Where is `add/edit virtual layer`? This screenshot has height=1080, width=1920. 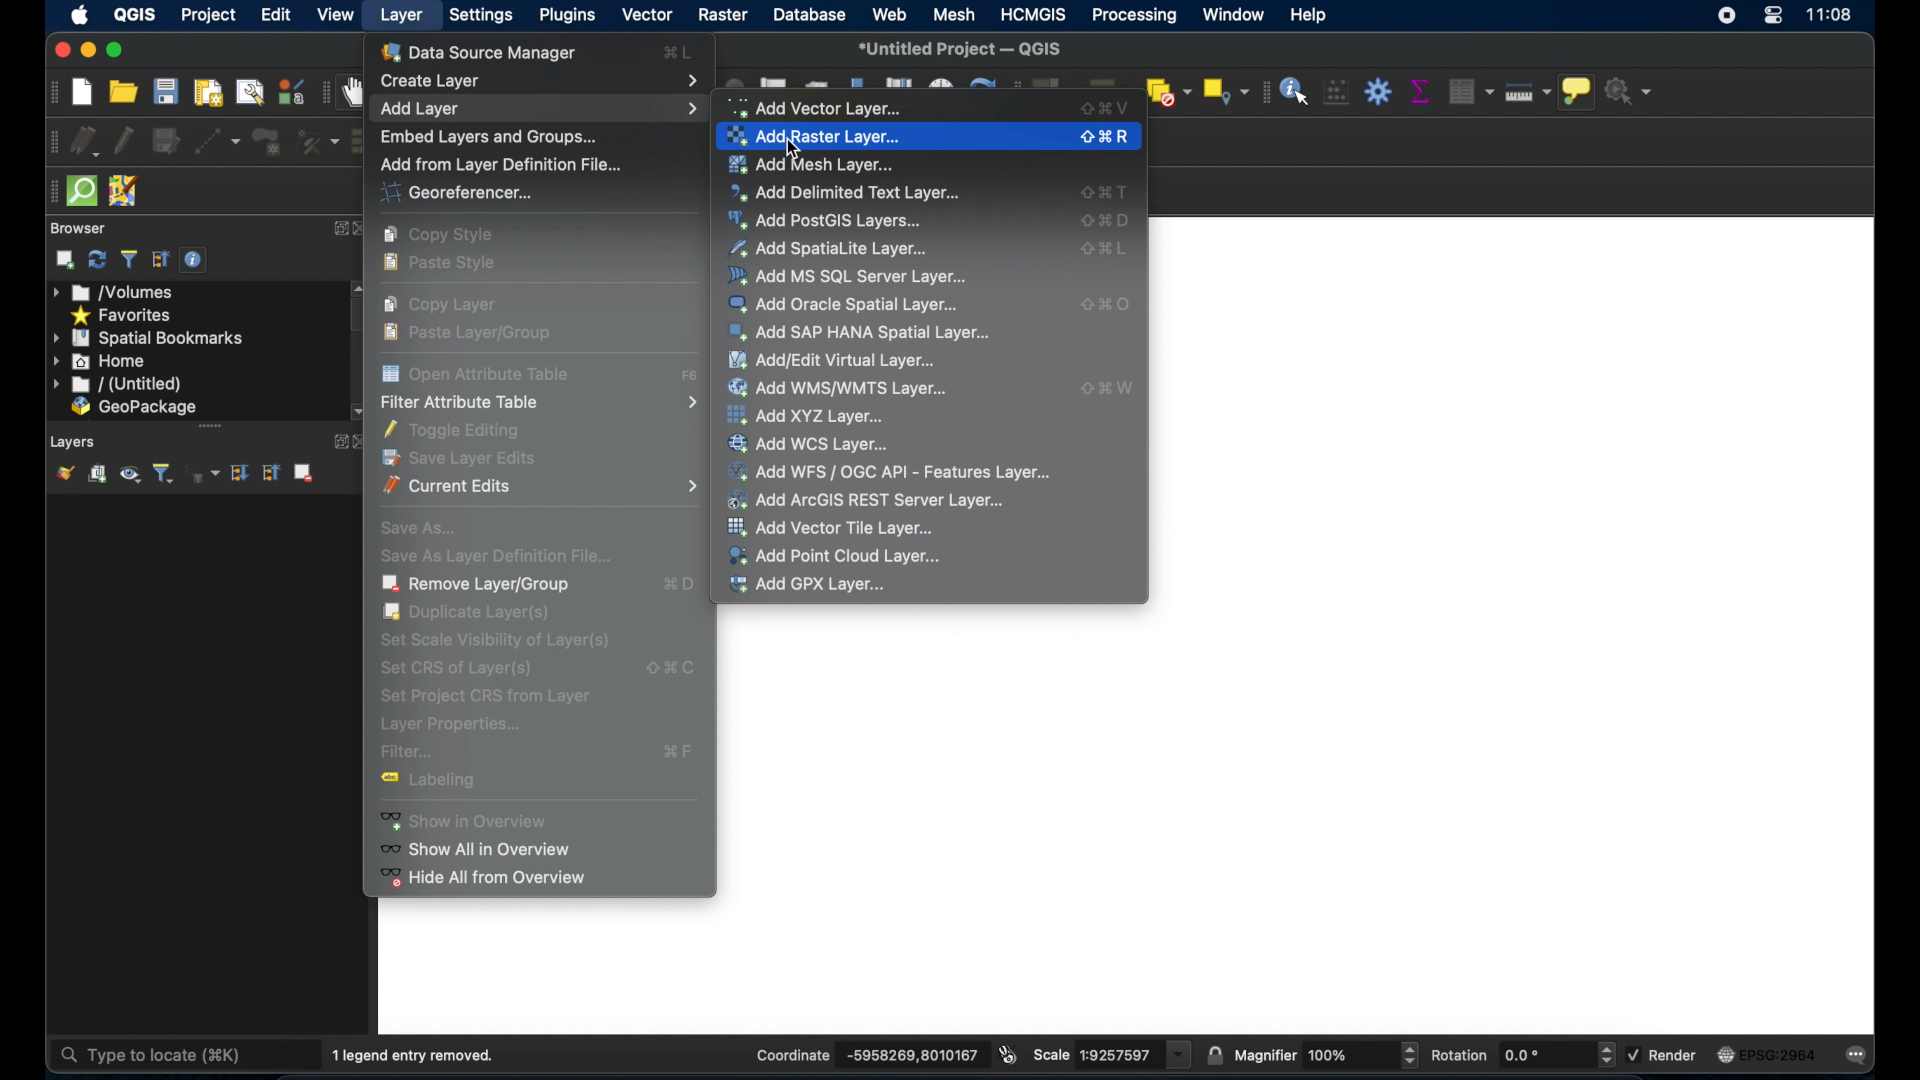 add/edit virtual layer is located at coordinates (831, 359).